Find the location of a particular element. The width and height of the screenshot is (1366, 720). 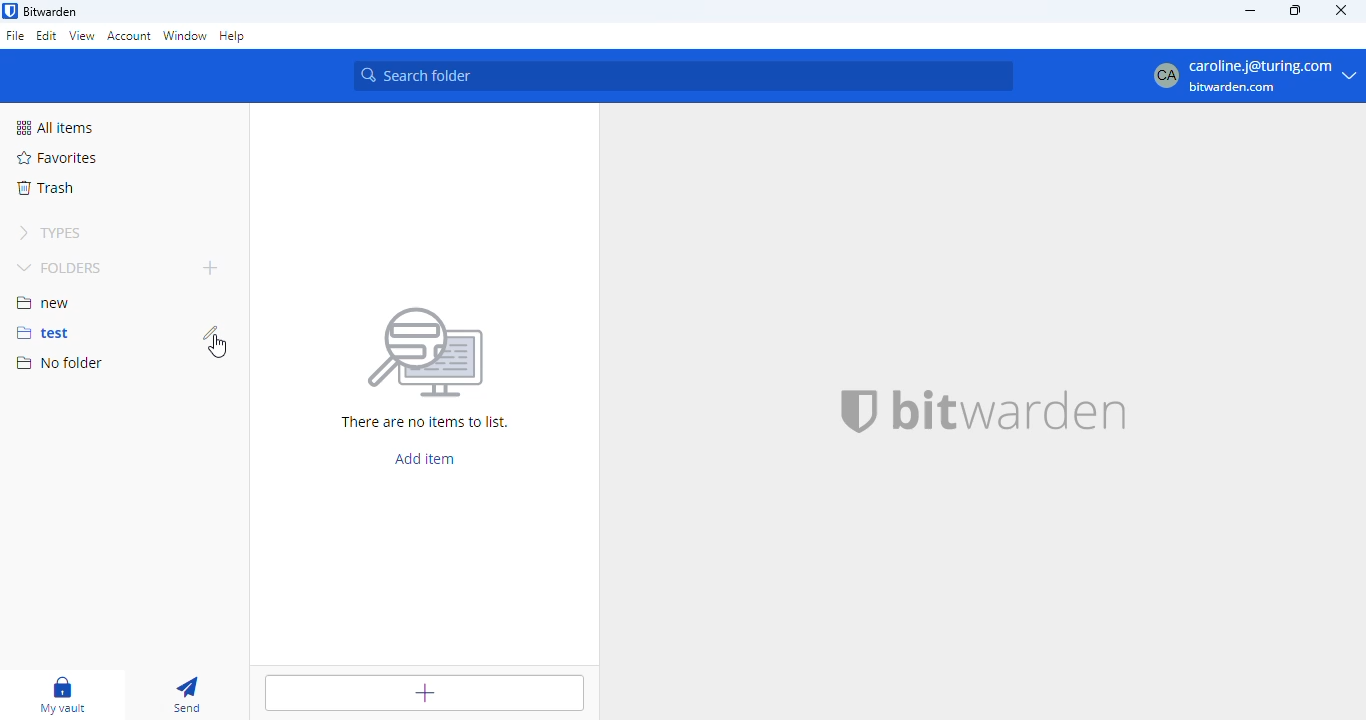

trash is located at coordinates (47, 188).